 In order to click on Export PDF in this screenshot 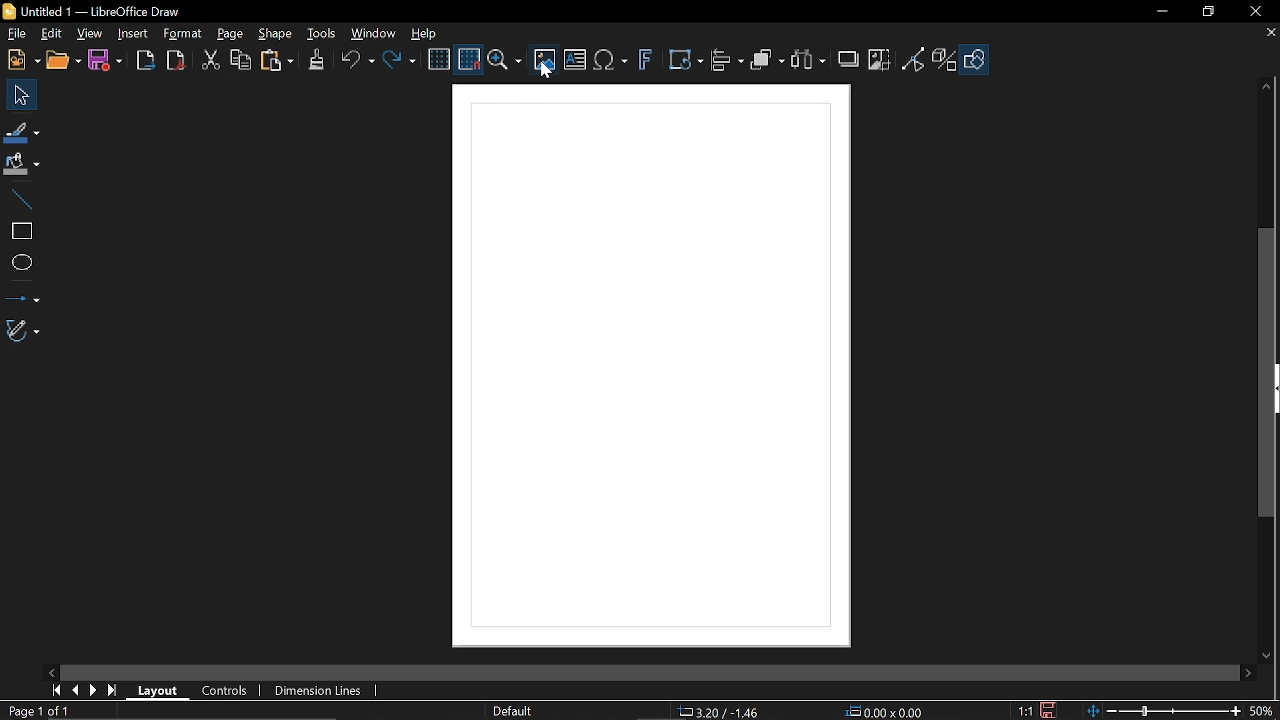, I will do `click(177, 63)`.